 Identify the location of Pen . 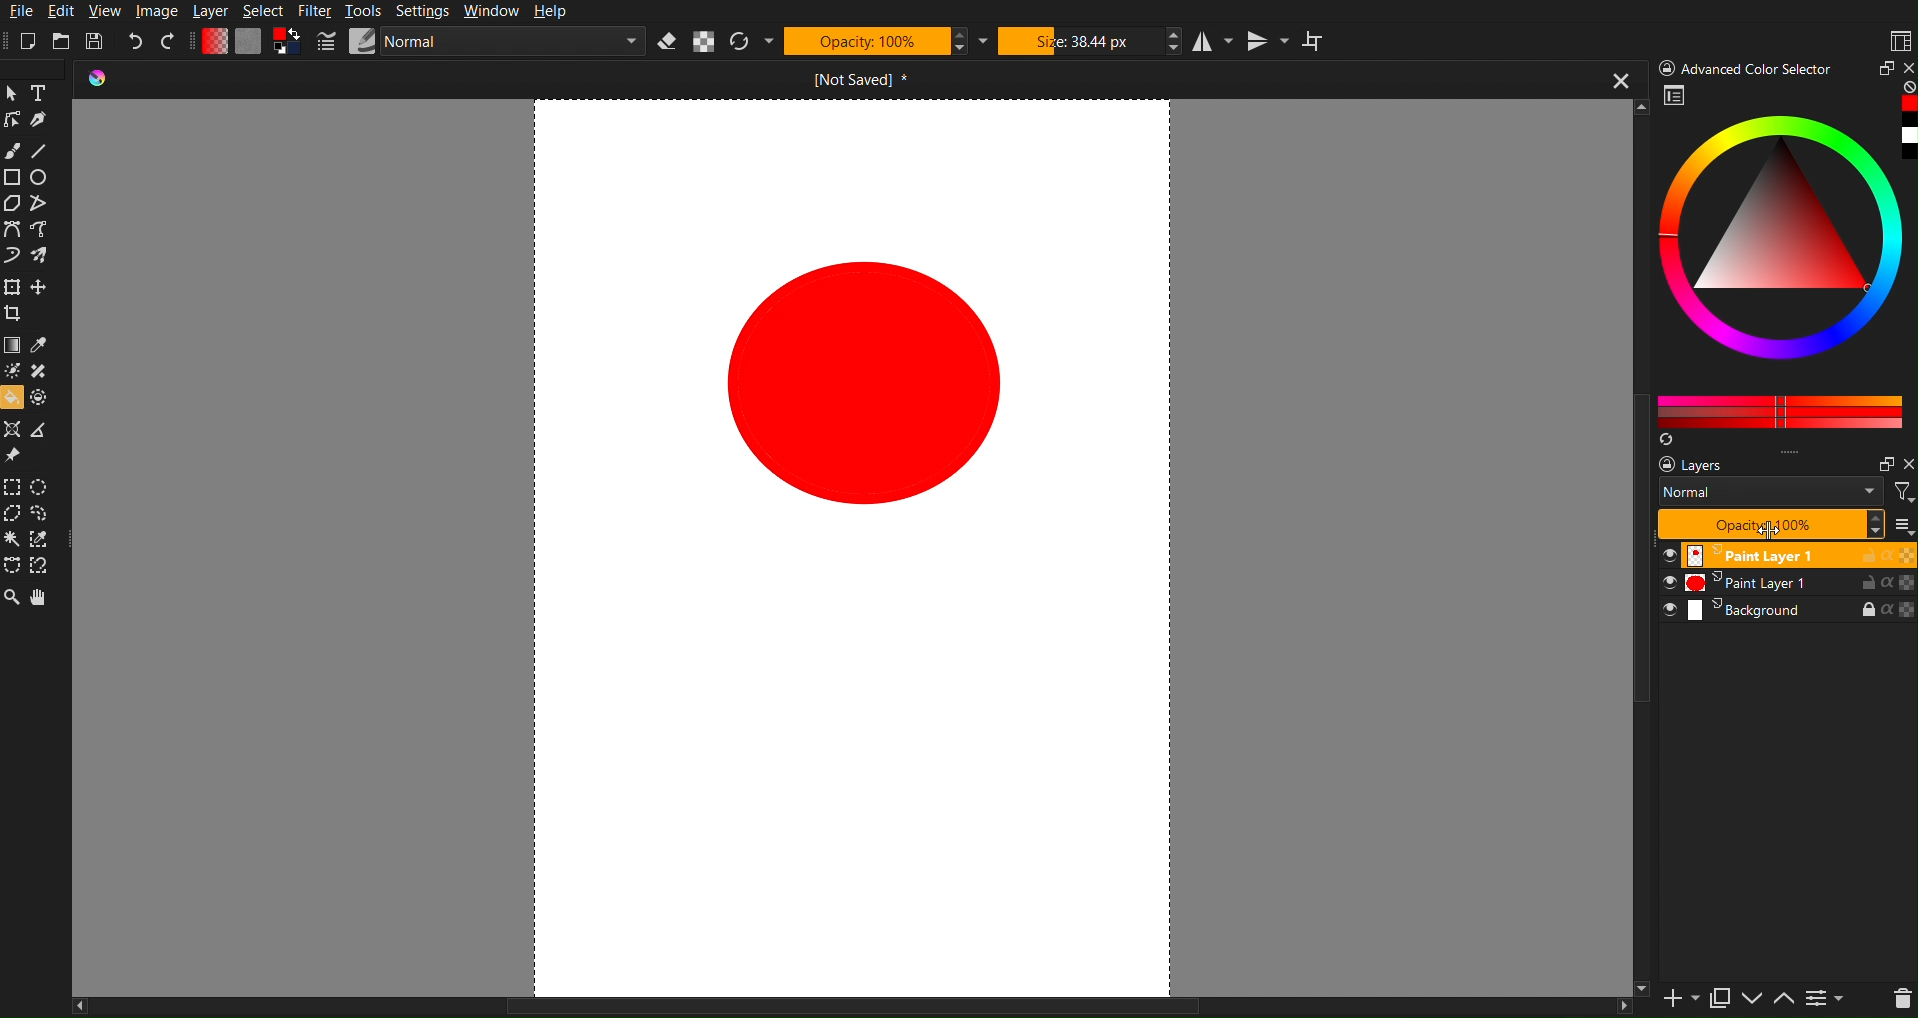
(44, 122).